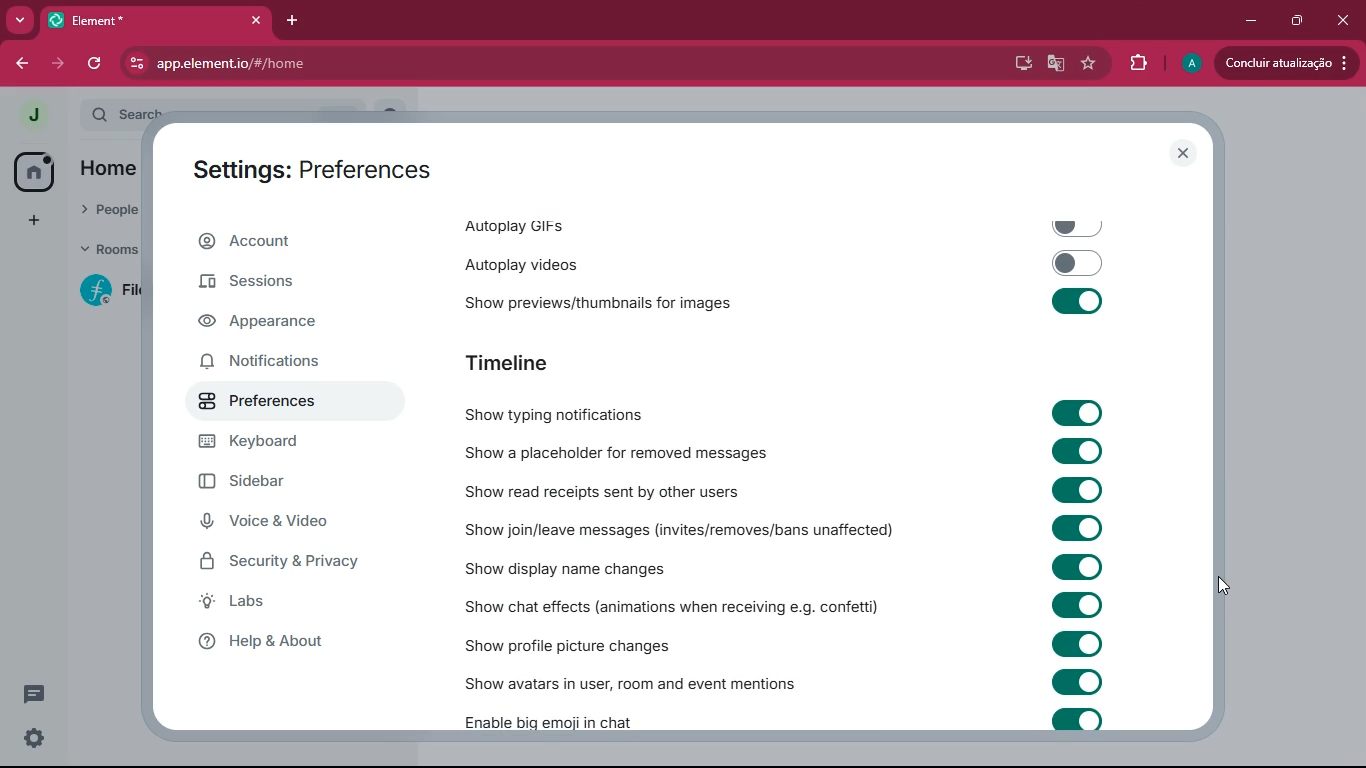 The image size is (1366, 768). Describe the element at coordinates (783, 568) in the screenshot. I see `Show display name changes` at that location.